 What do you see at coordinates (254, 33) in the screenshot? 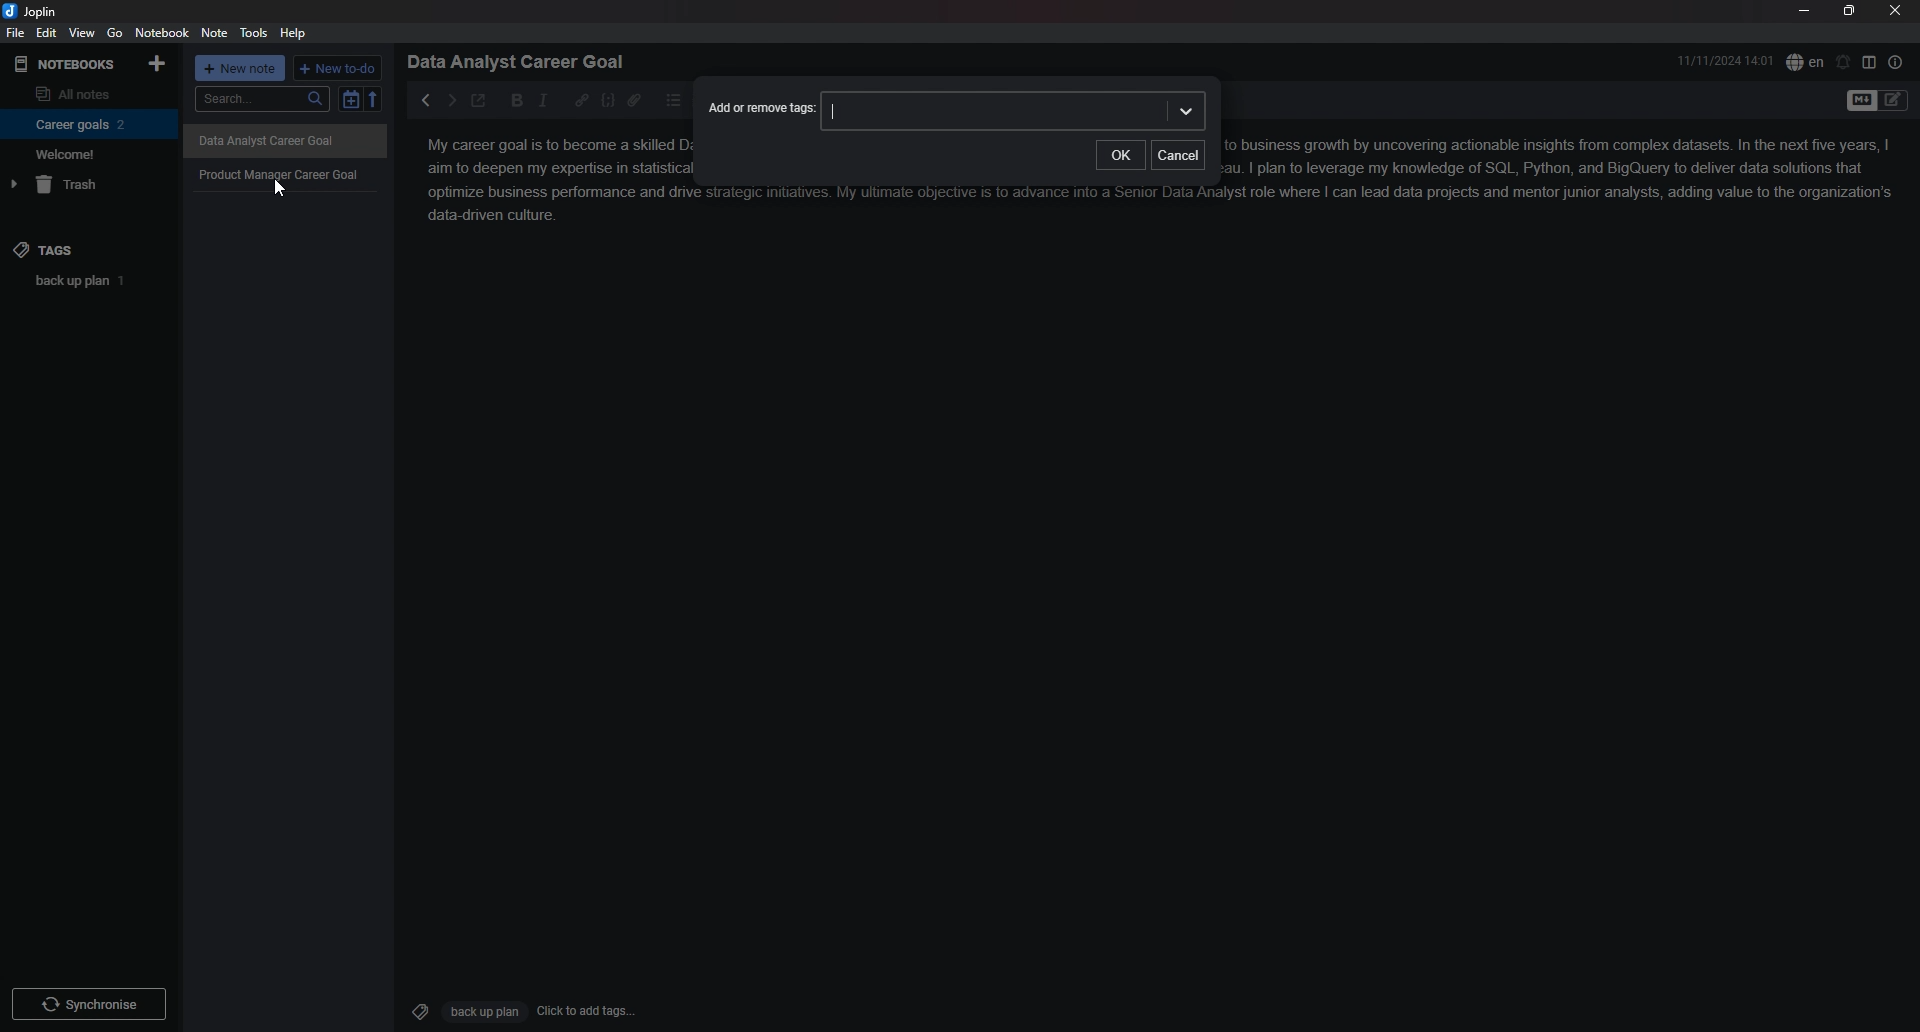
I see `tools` at bounding box center [254, 33].